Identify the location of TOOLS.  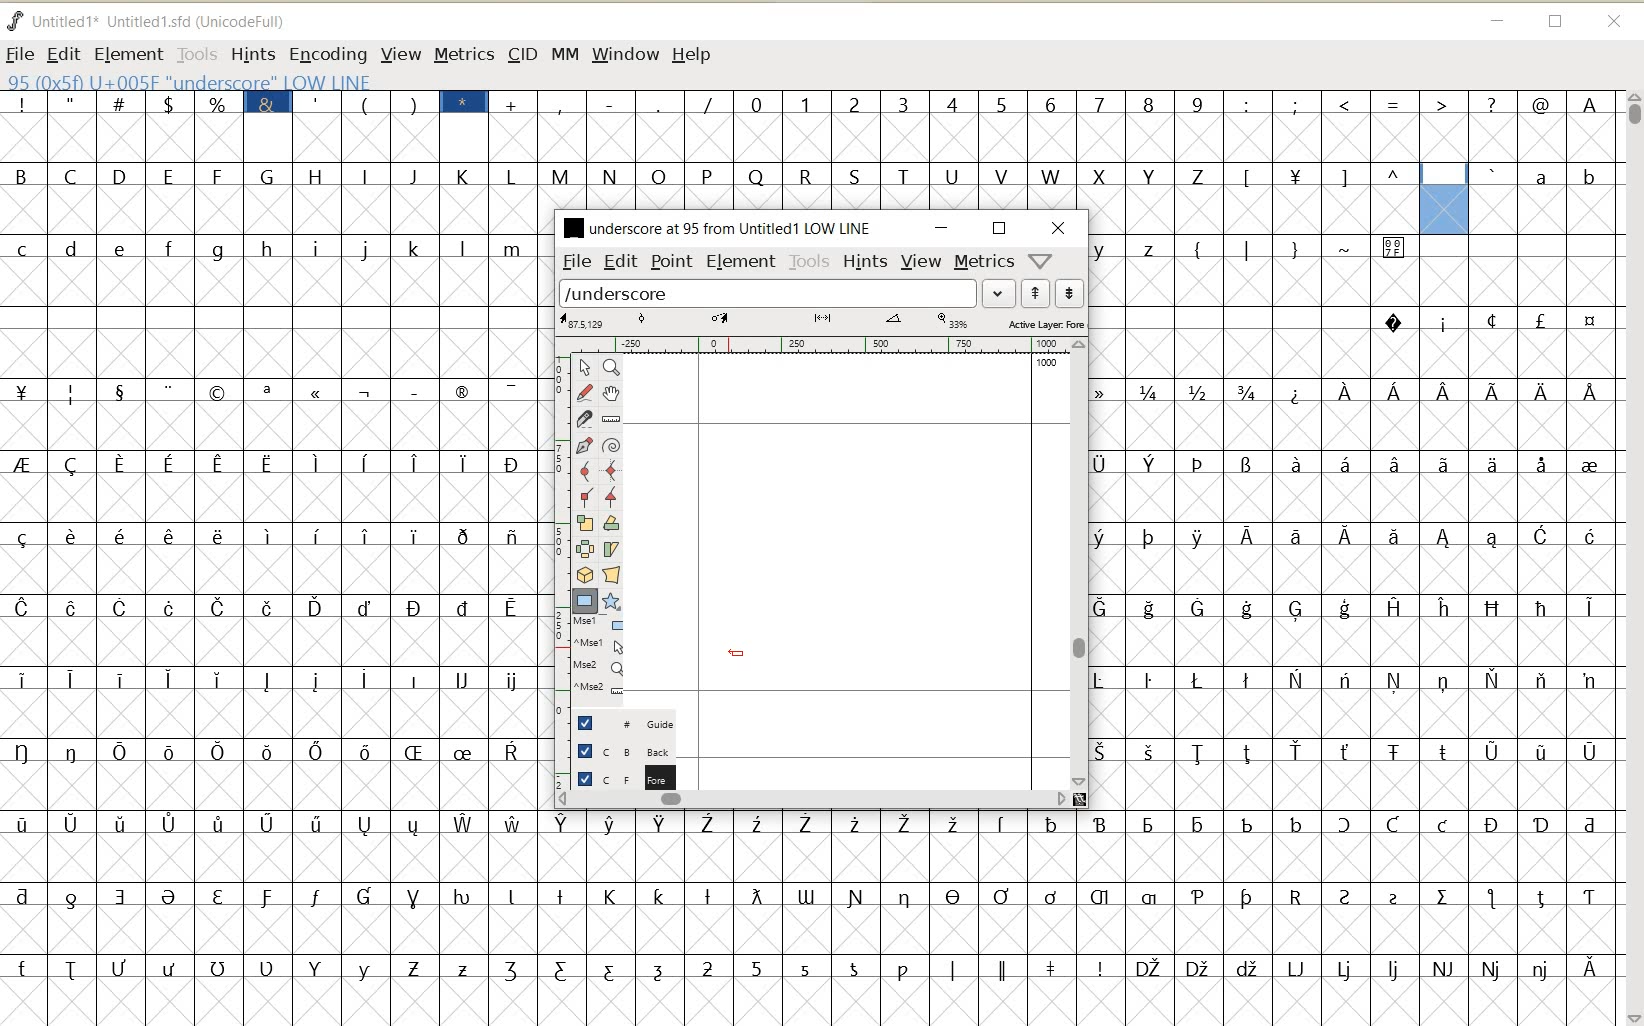
(810, 262).